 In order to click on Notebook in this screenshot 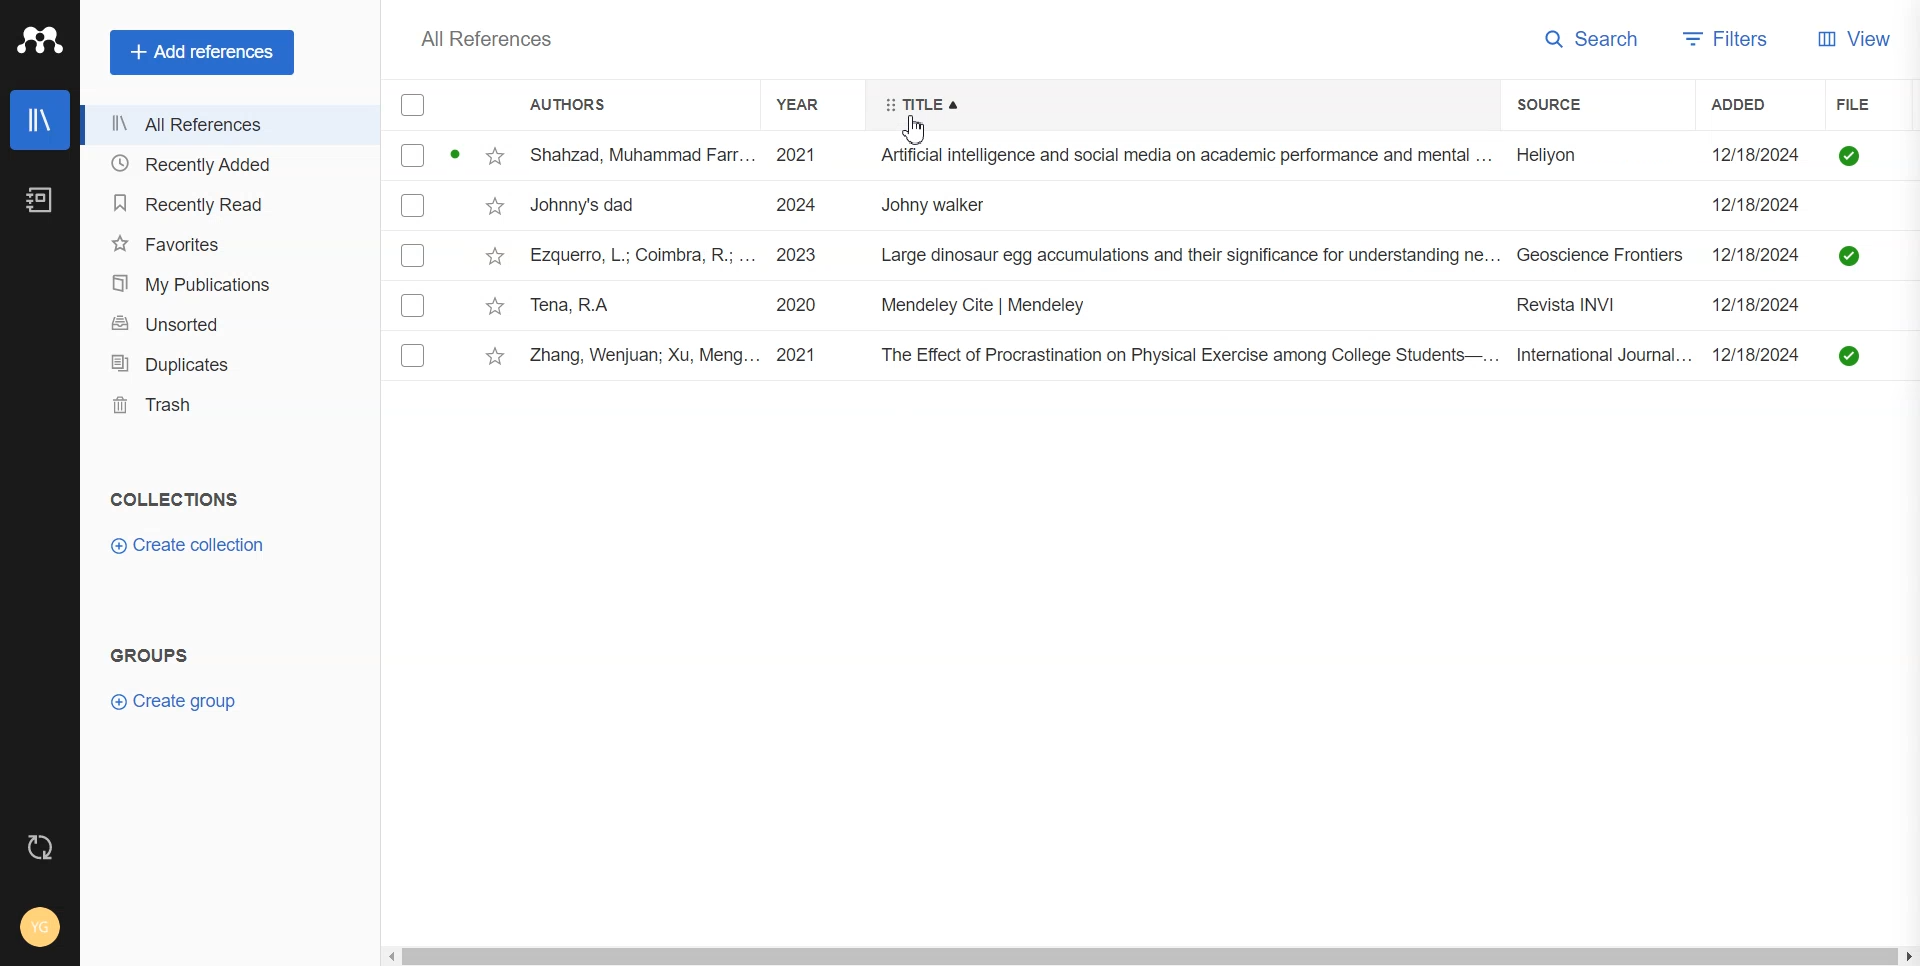, I will do `click(38, 199)`.